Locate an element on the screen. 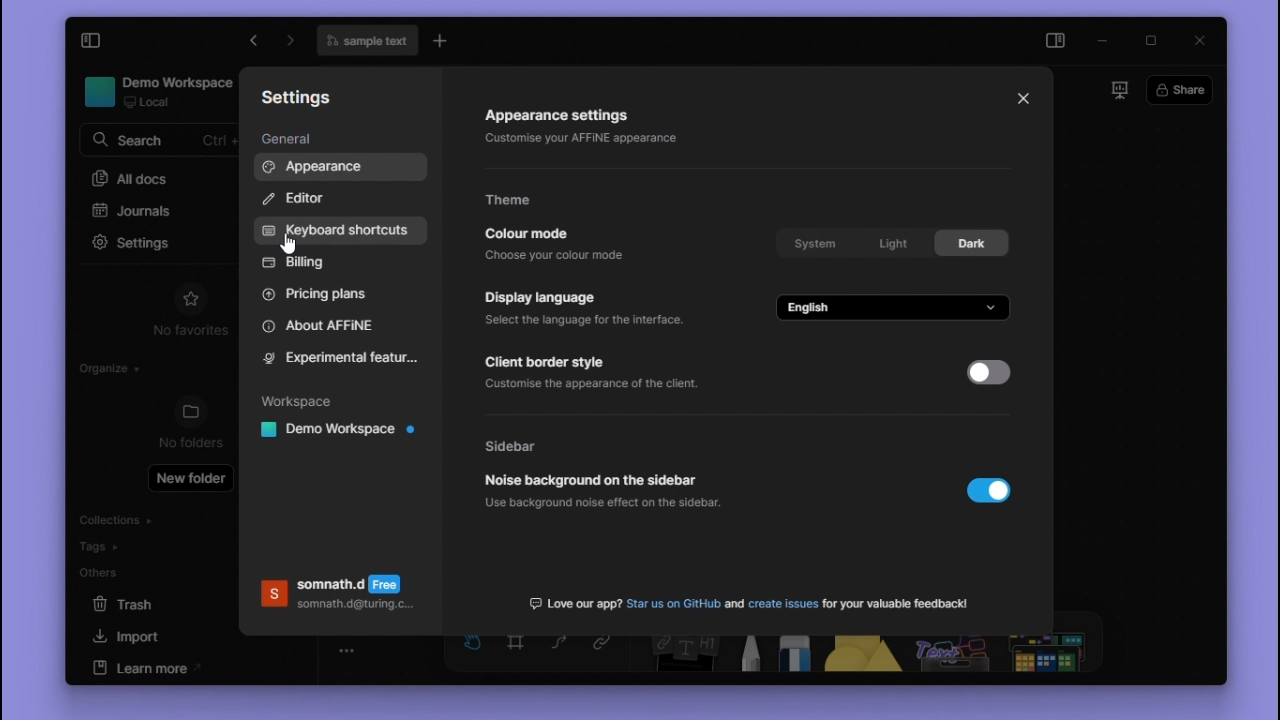 This screenshot has height=720, width=1280. Client border style is located at coordinates (590, 376).